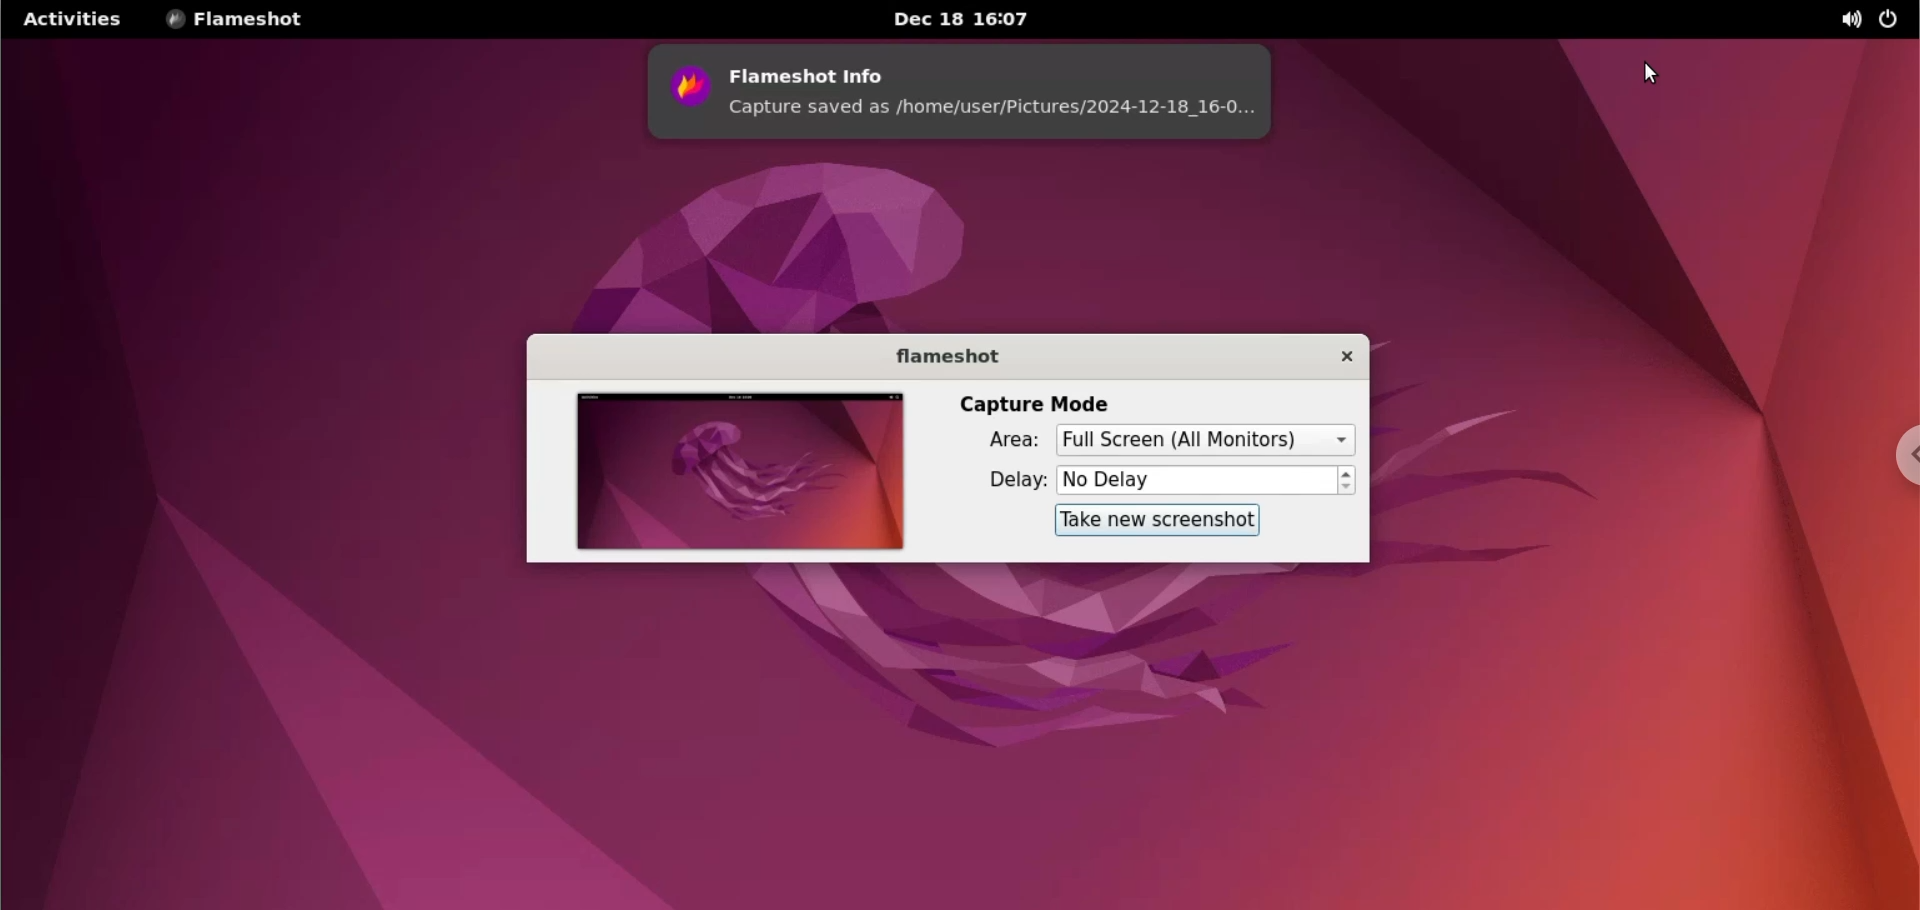  What do you see at coordinates (1856, 21) in the screenshot?
I see `sound control` at bounding box center [1856, 21].